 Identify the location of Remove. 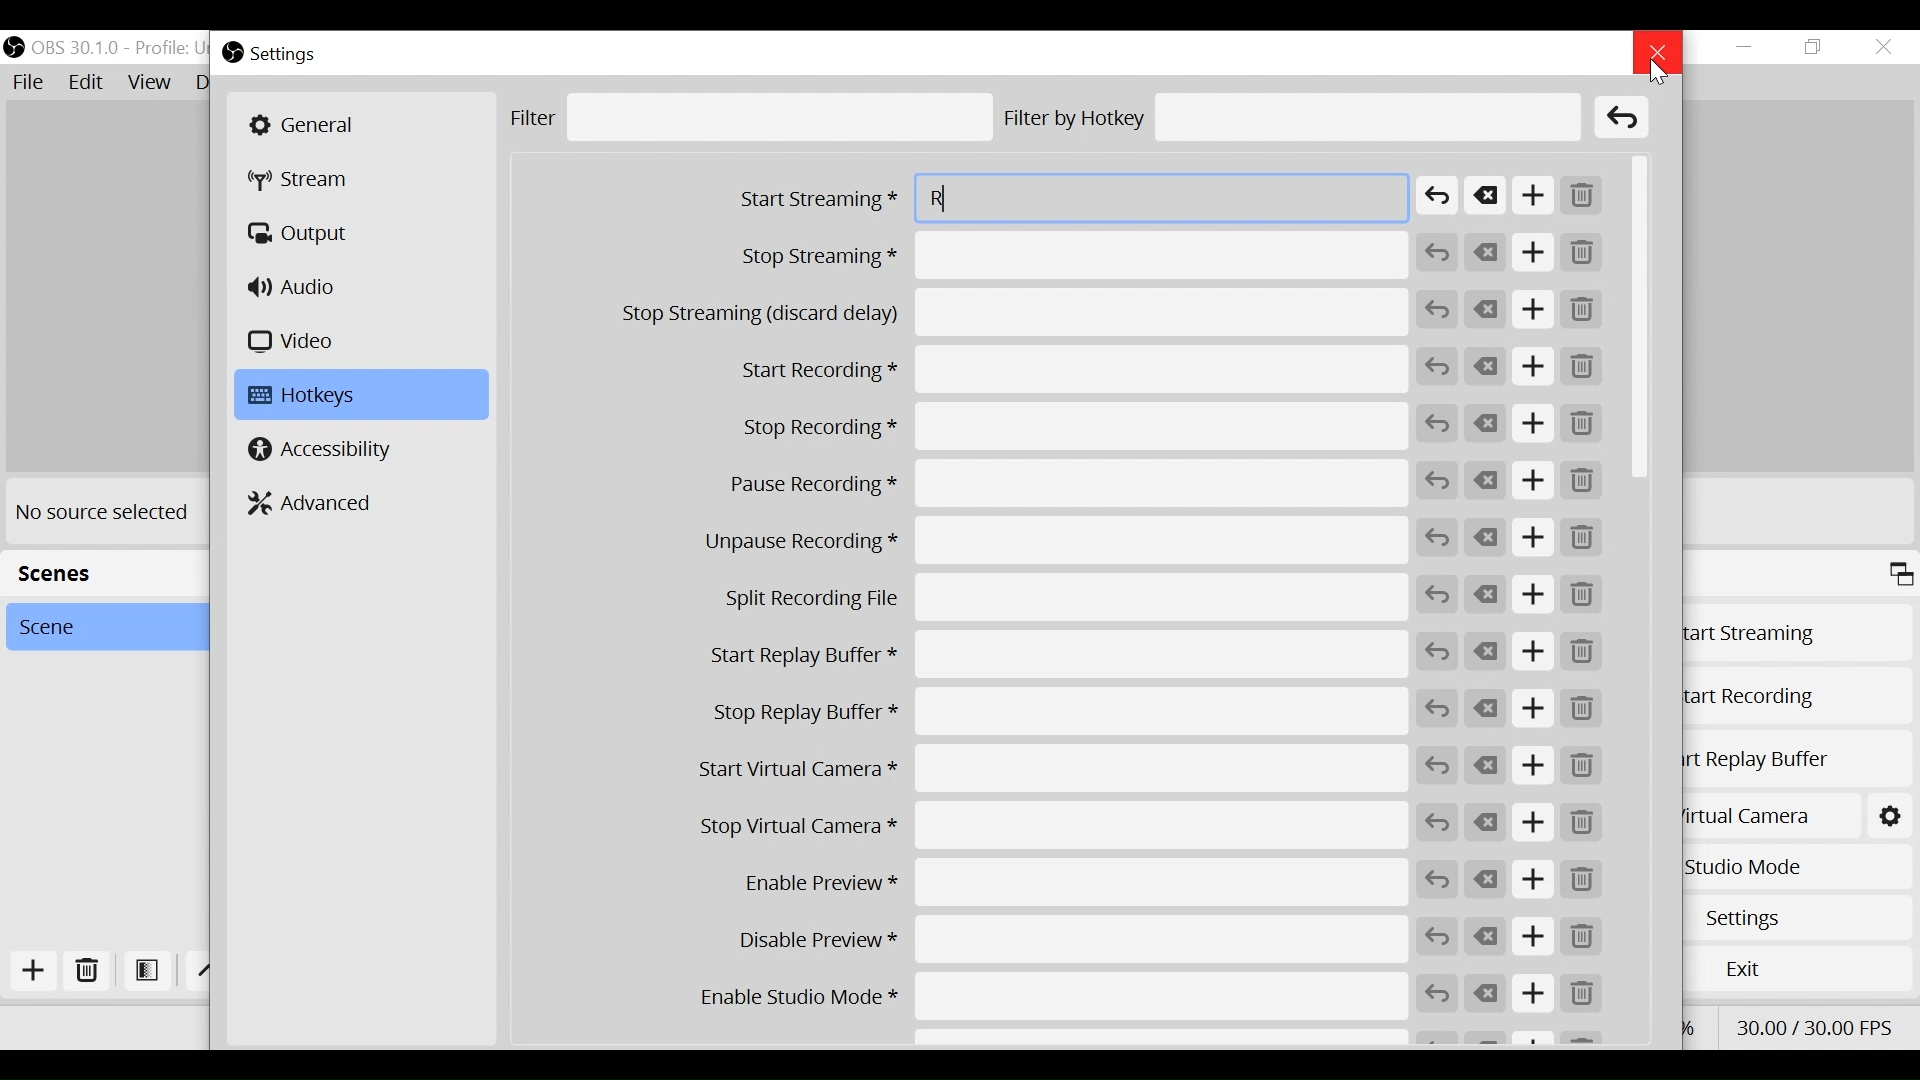
(1581, 199).